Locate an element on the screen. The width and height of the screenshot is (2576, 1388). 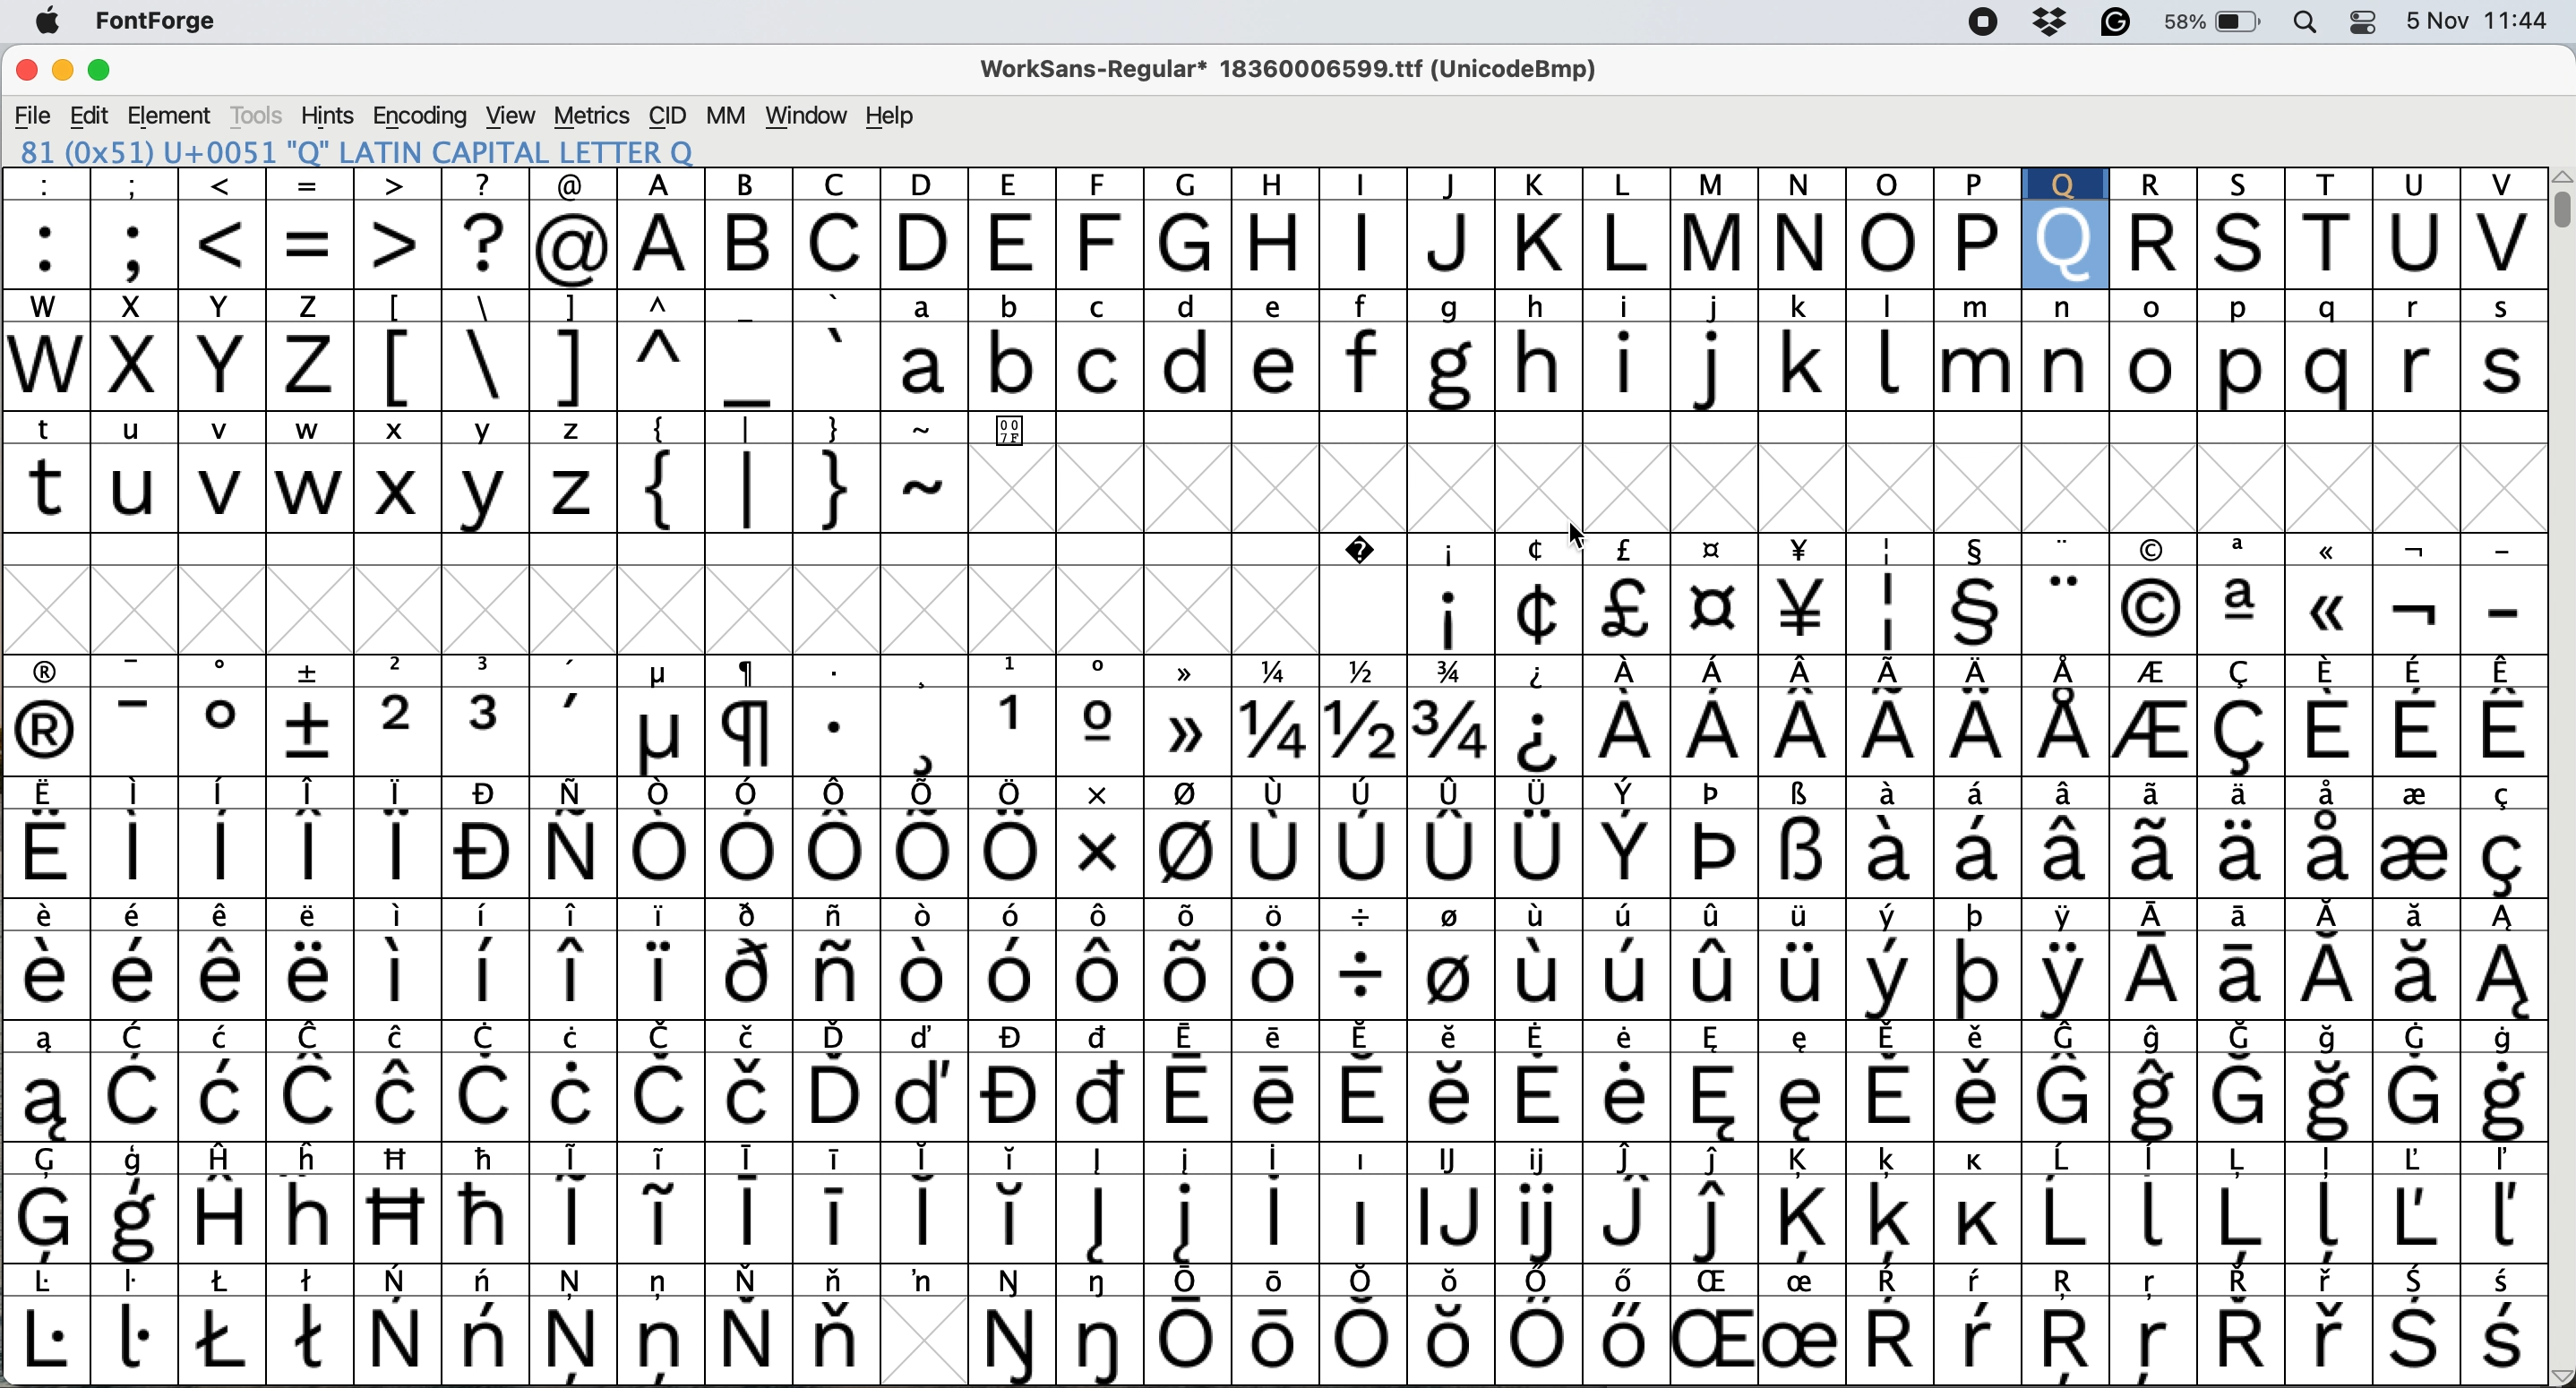
WorkSans-Regular* 18360006599.ttf (UnicodeBmp) is located at coordinates (1317, 73).